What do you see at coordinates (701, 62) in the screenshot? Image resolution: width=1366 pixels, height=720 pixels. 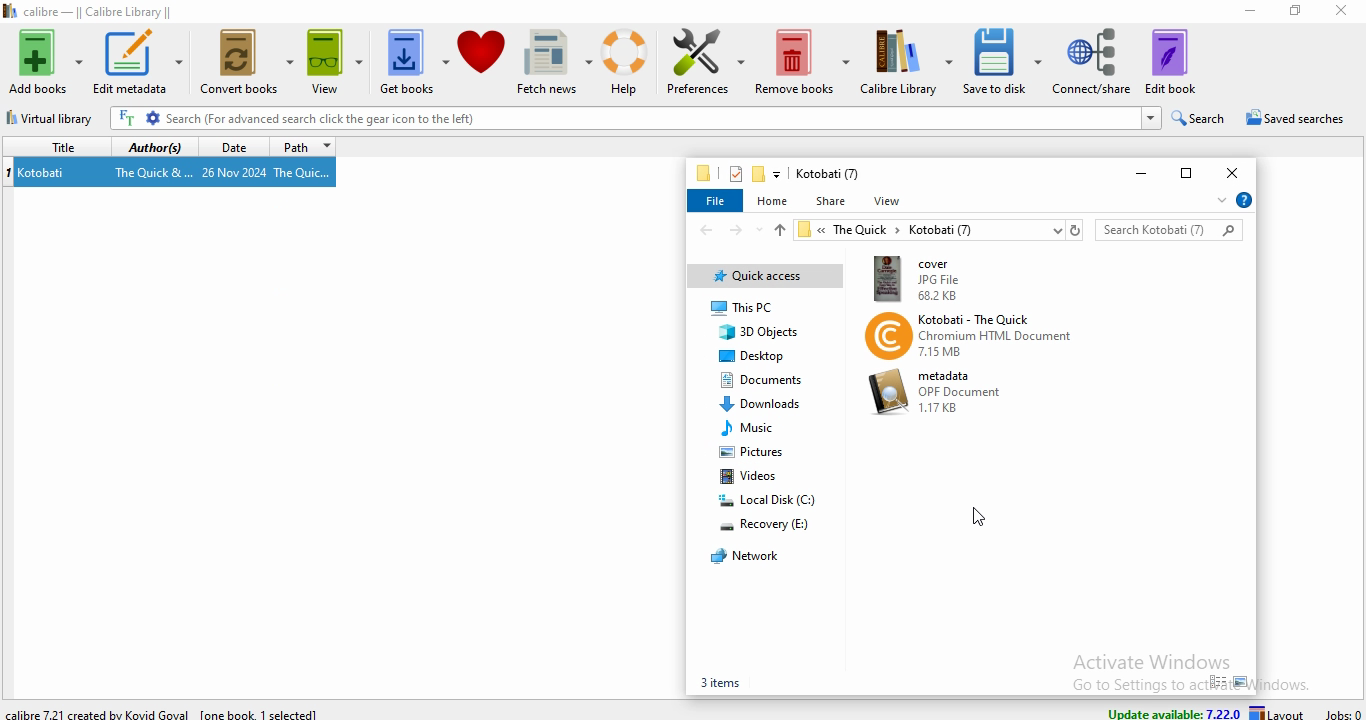 I see `preference` at bounding box center [701, 62].